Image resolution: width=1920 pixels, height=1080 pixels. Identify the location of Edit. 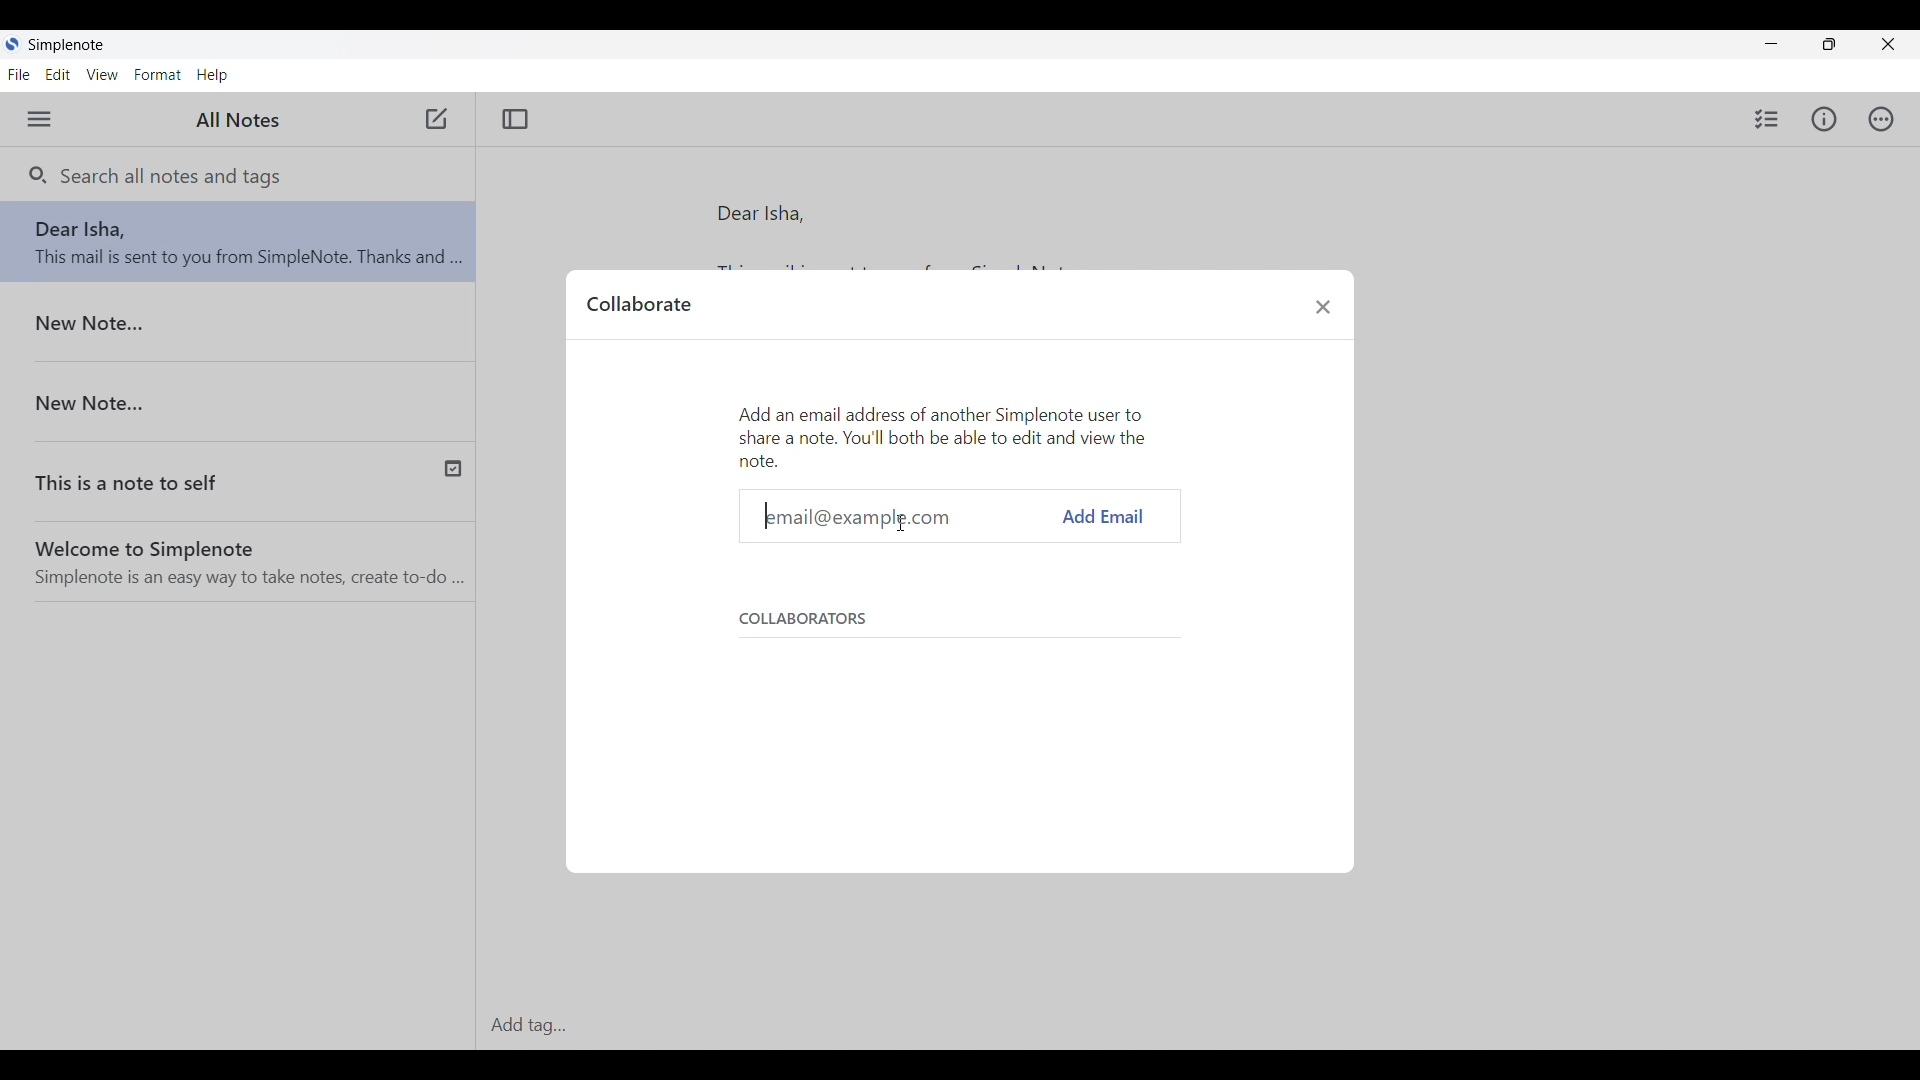
(58, 74).